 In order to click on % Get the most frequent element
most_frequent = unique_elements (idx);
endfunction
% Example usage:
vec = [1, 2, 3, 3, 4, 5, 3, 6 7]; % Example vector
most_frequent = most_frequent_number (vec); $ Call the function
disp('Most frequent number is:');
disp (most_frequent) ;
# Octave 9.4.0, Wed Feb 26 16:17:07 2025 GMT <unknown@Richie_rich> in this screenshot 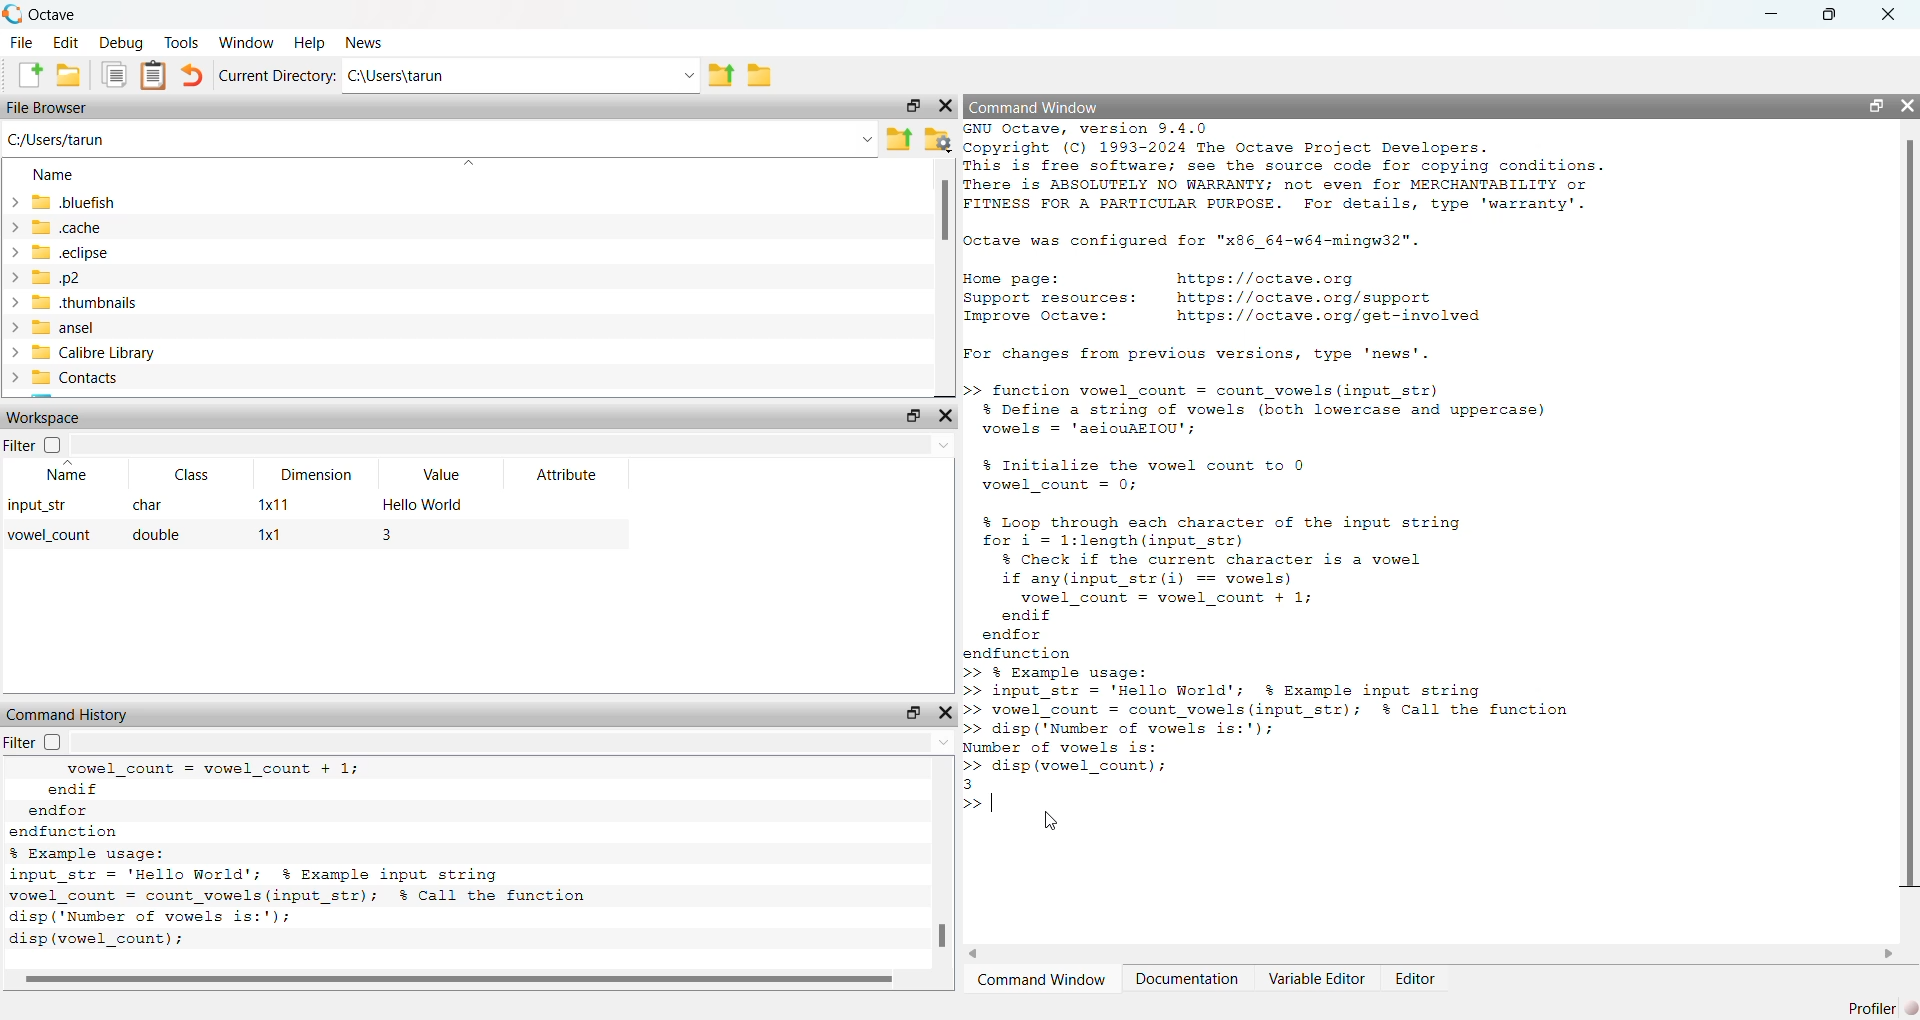, I will do `click(336, 855)`.